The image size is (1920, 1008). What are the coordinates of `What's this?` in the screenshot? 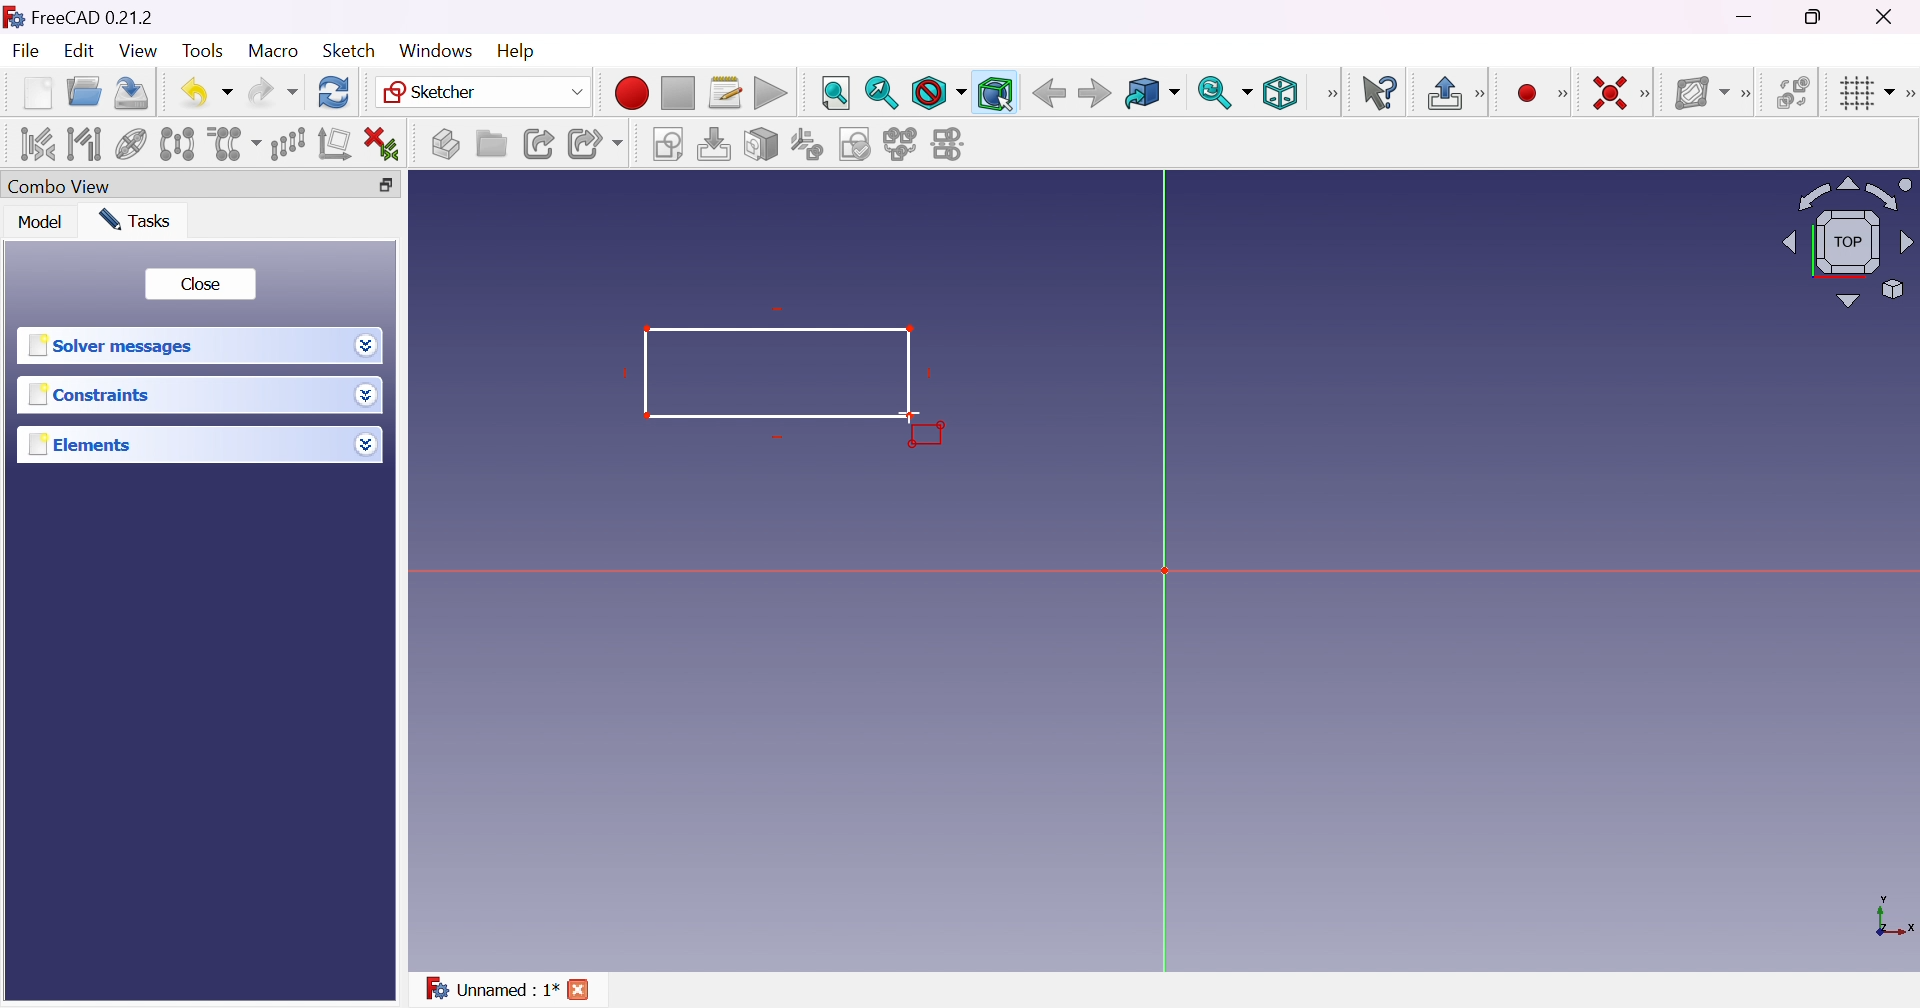 It's located at (1377, 94).